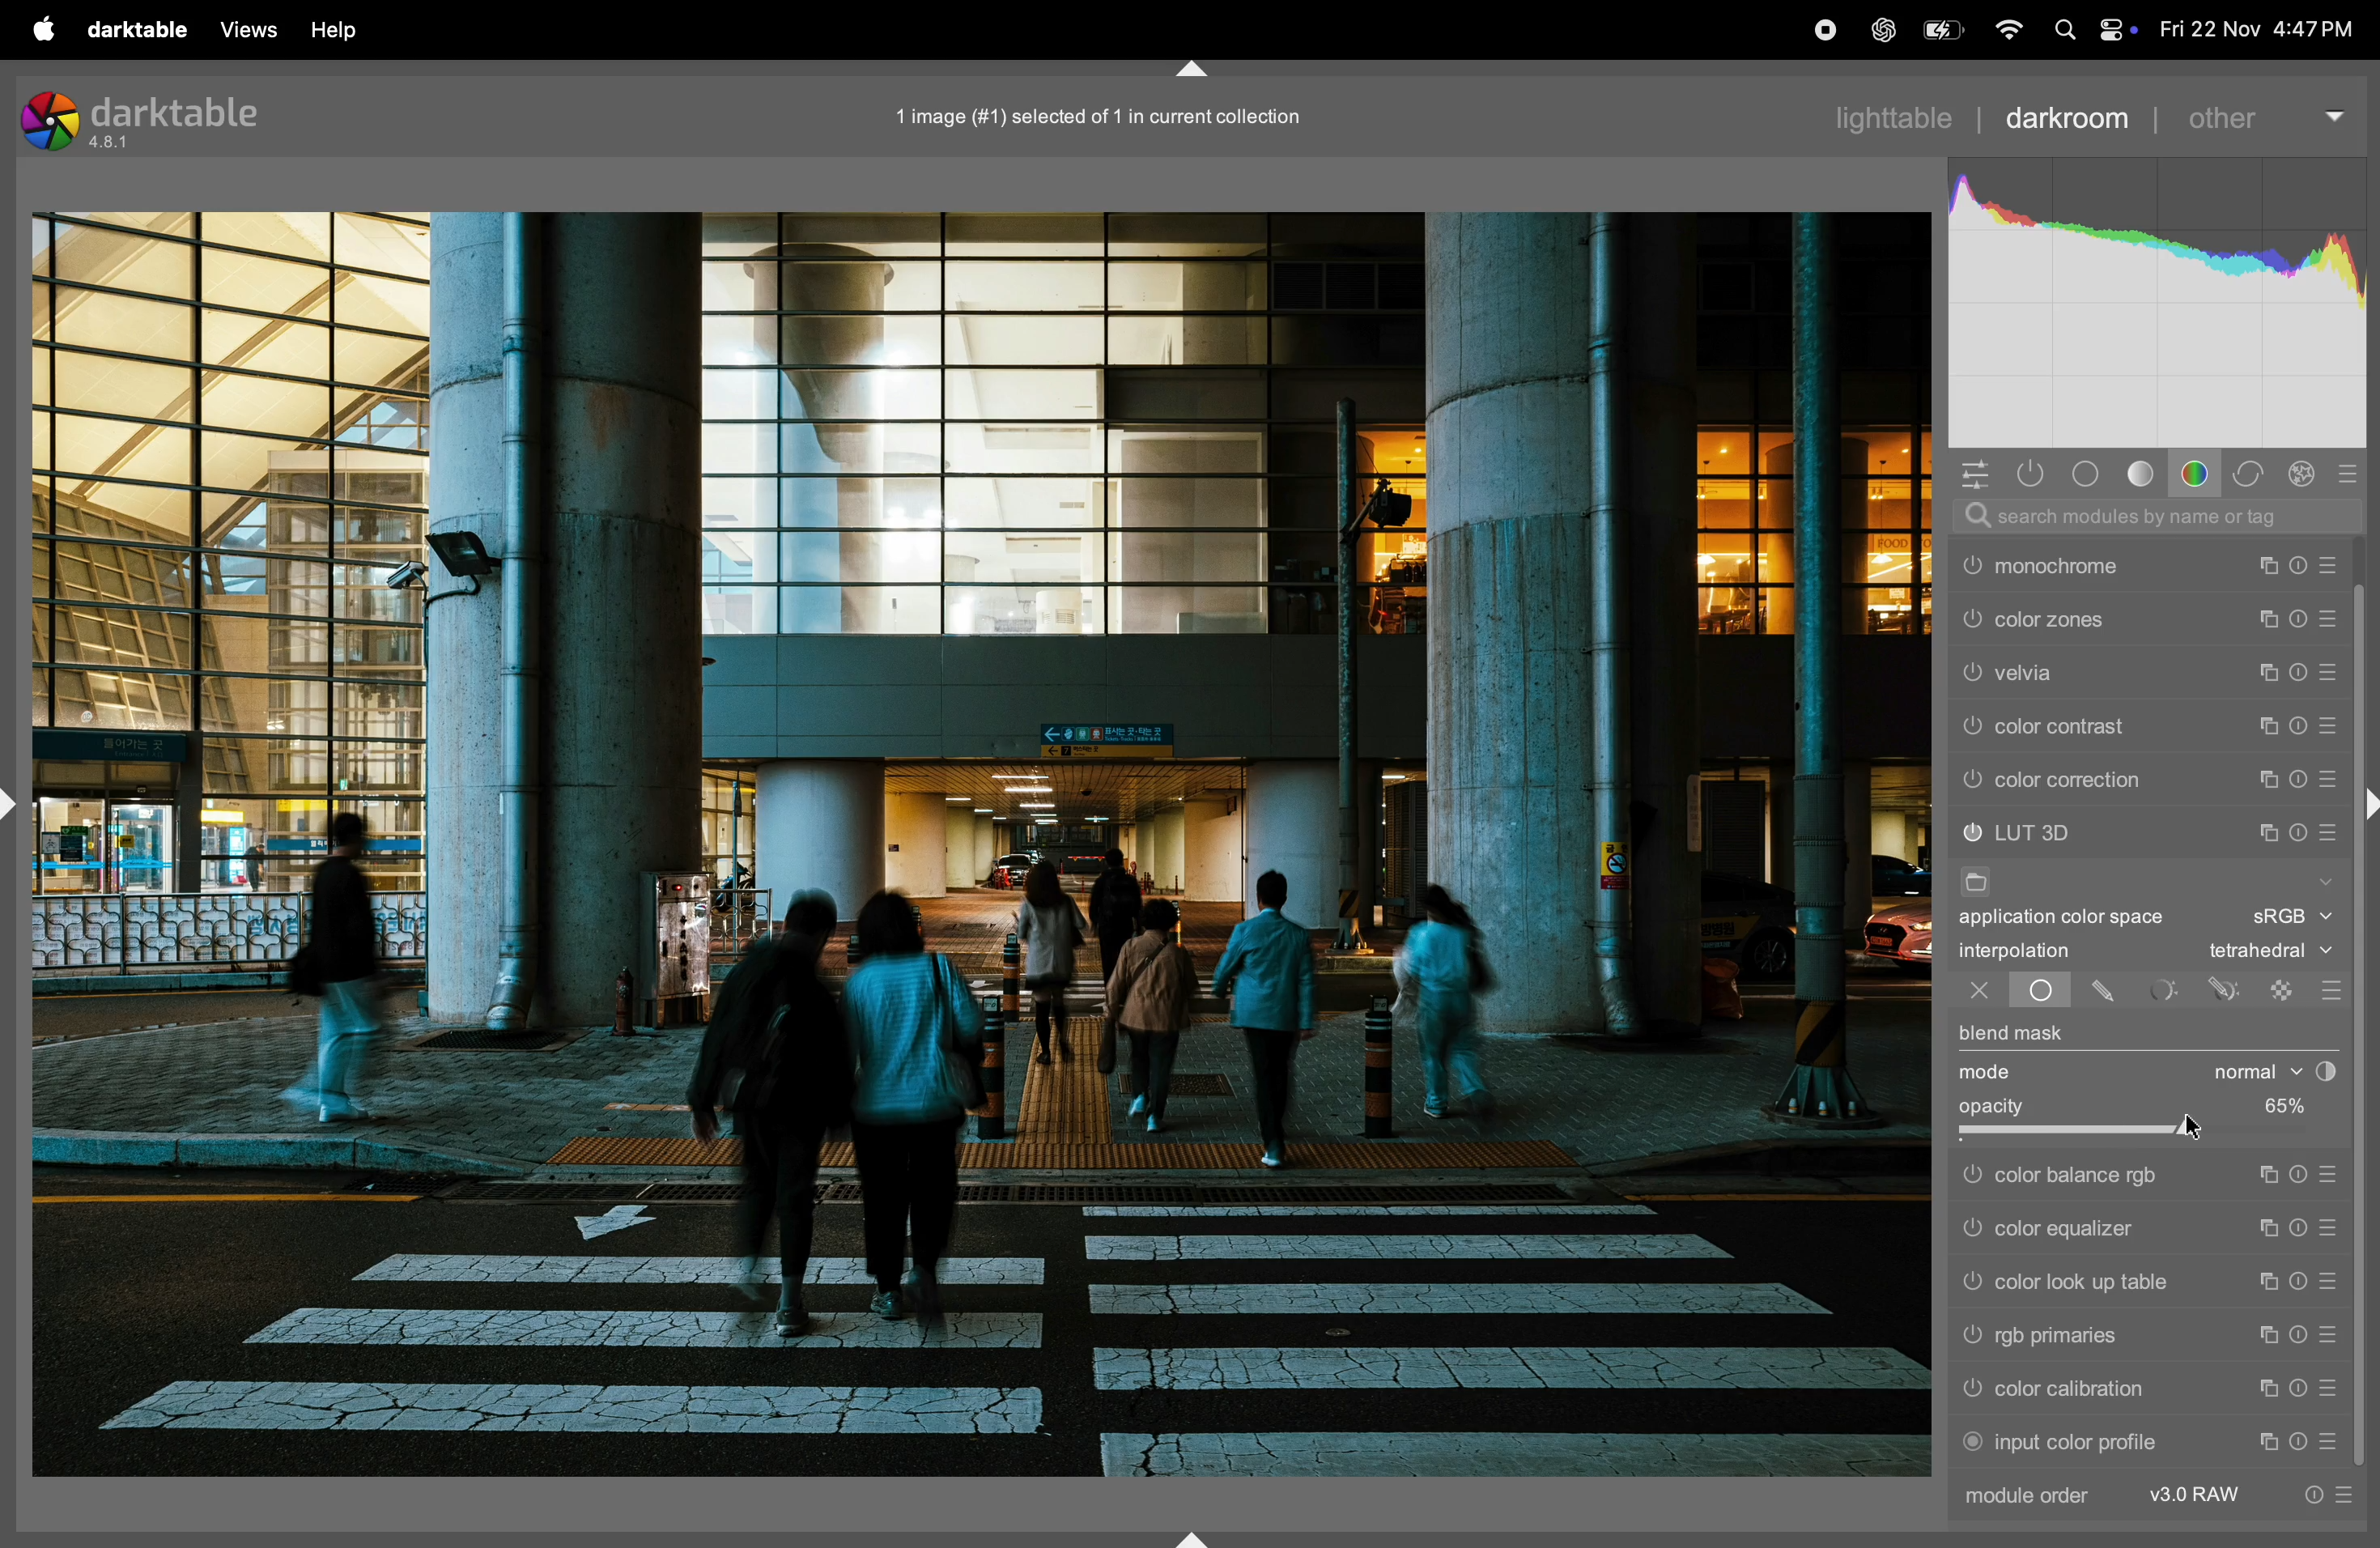  What do you see at coordinates (2352, 473) in the screenshot?
I see `presets` at bounding box center [2352, 473].